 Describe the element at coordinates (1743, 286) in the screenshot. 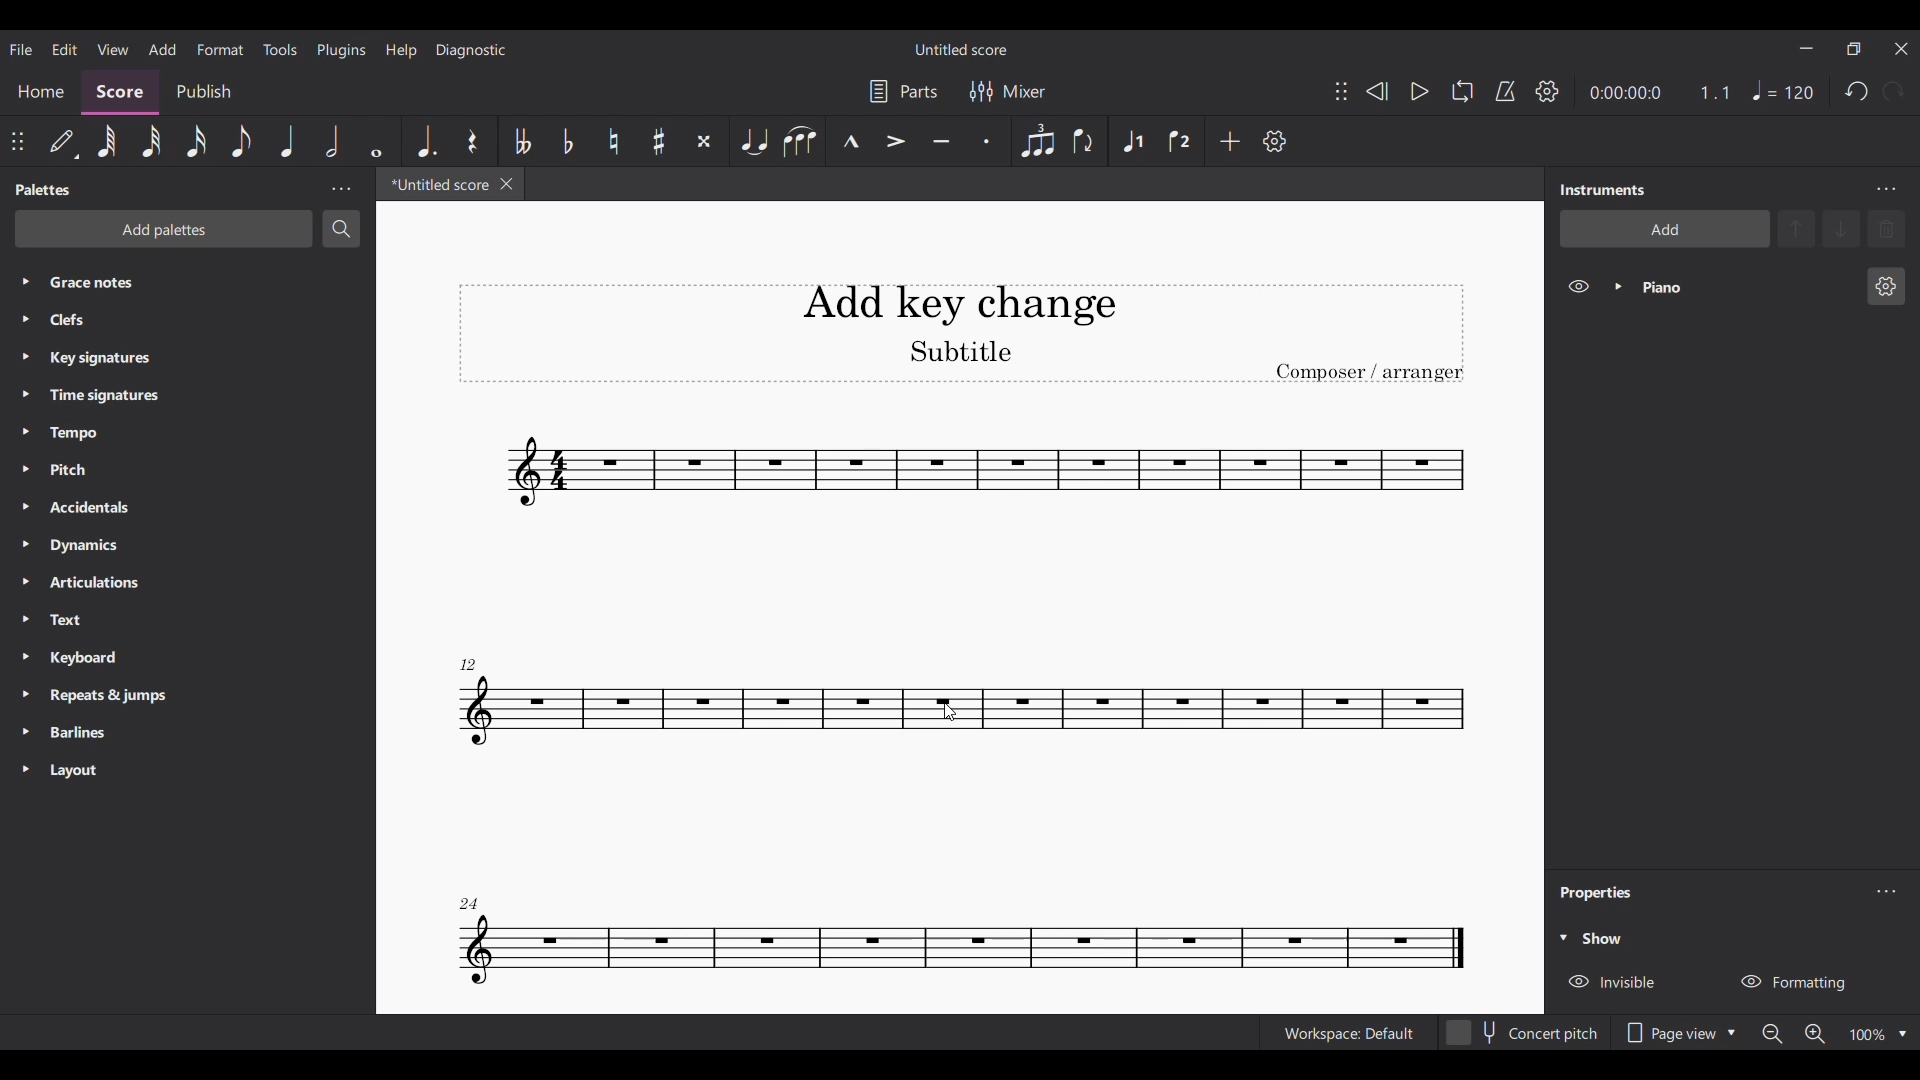

I see `Current instrument` at that location.